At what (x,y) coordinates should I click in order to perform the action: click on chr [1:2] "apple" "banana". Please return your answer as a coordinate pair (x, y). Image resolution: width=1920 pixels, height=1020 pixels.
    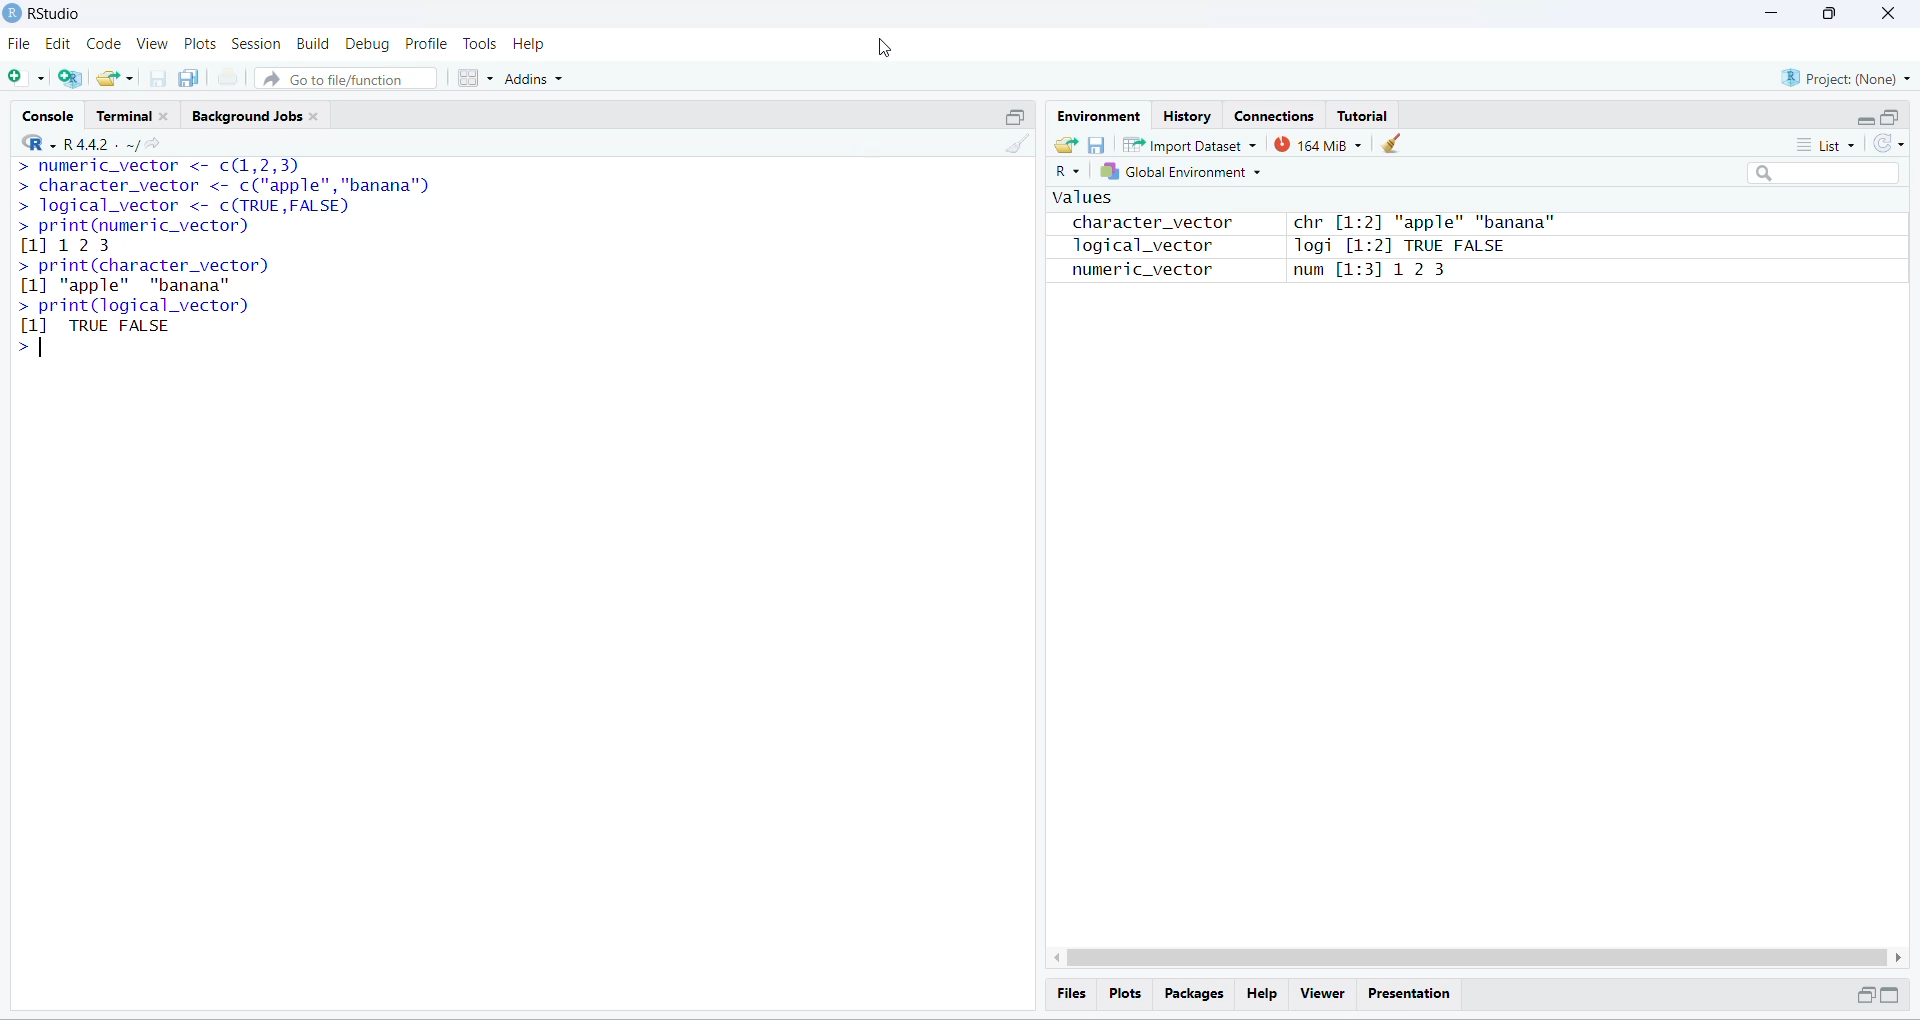
    Looking at the image, I should click on (1423, 224).